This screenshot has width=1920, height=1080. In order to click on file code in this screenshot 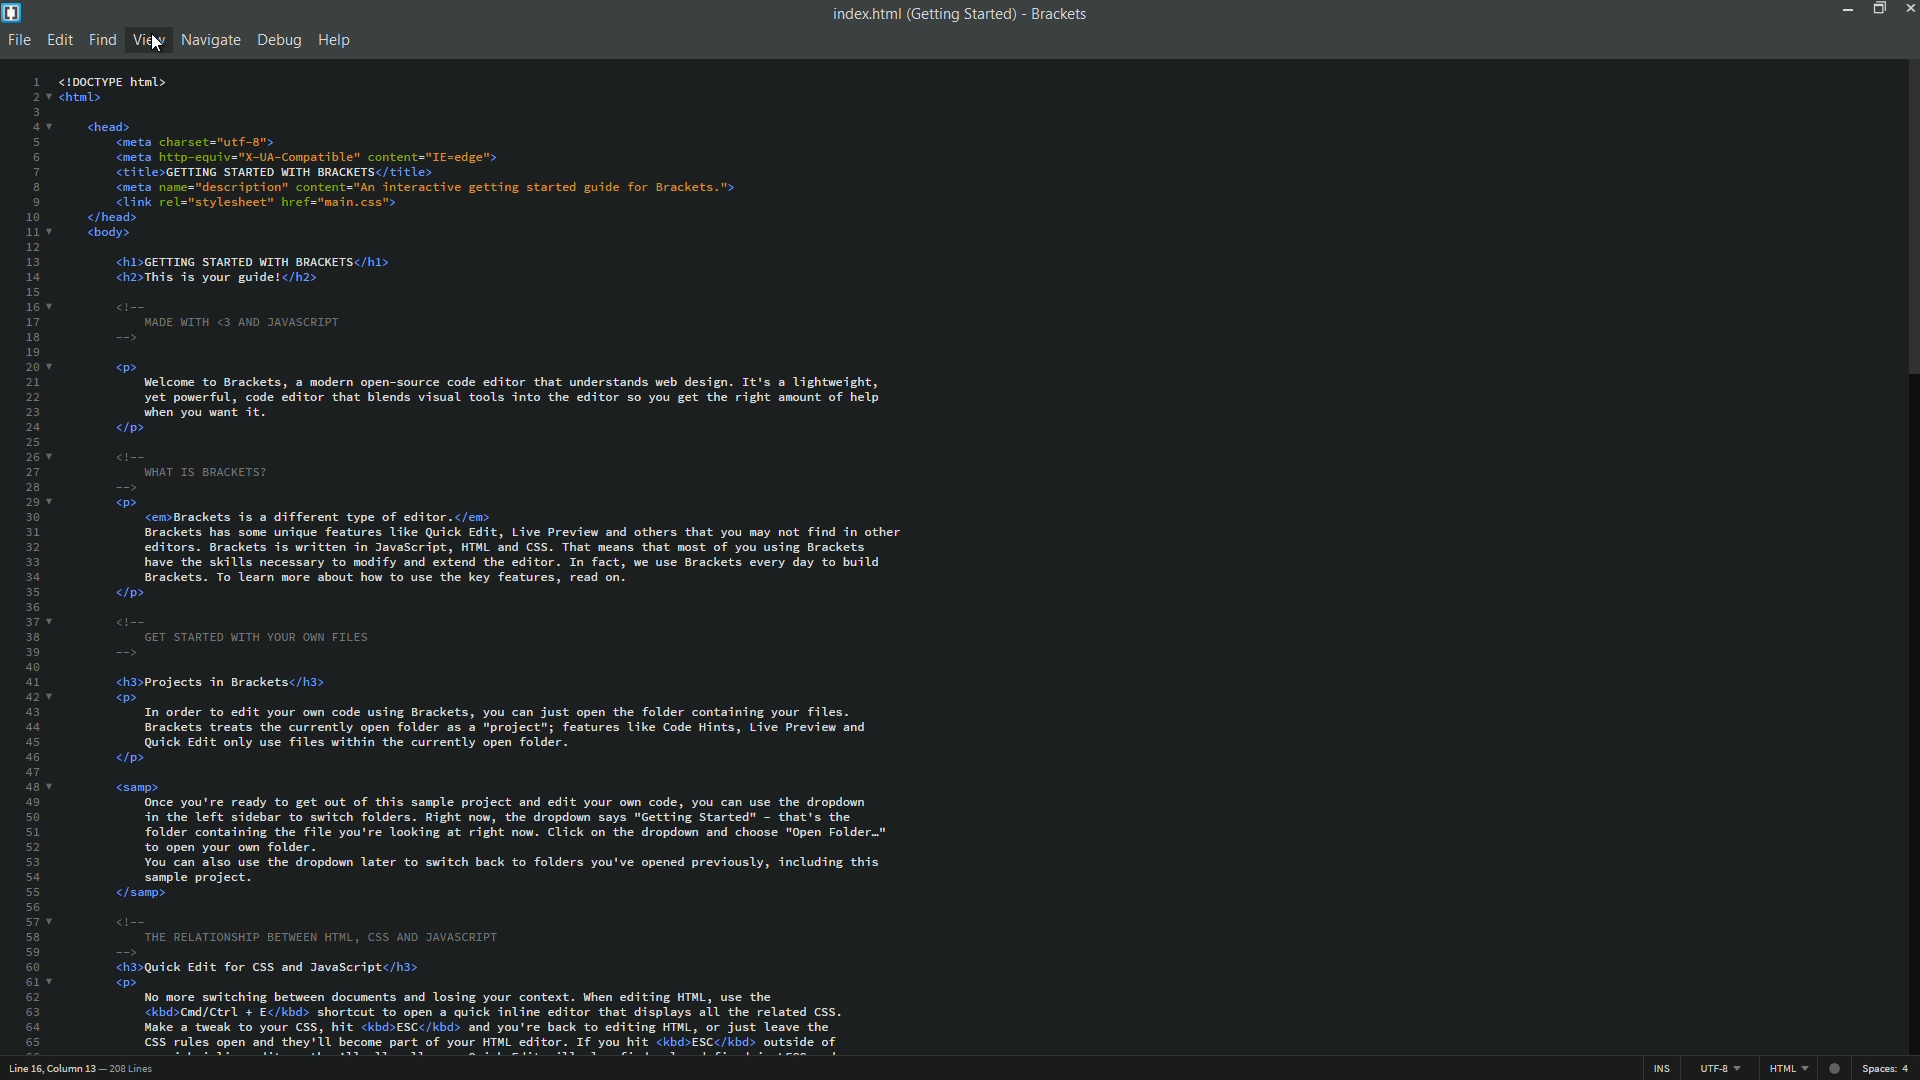, I will do `click(531, 563)`.